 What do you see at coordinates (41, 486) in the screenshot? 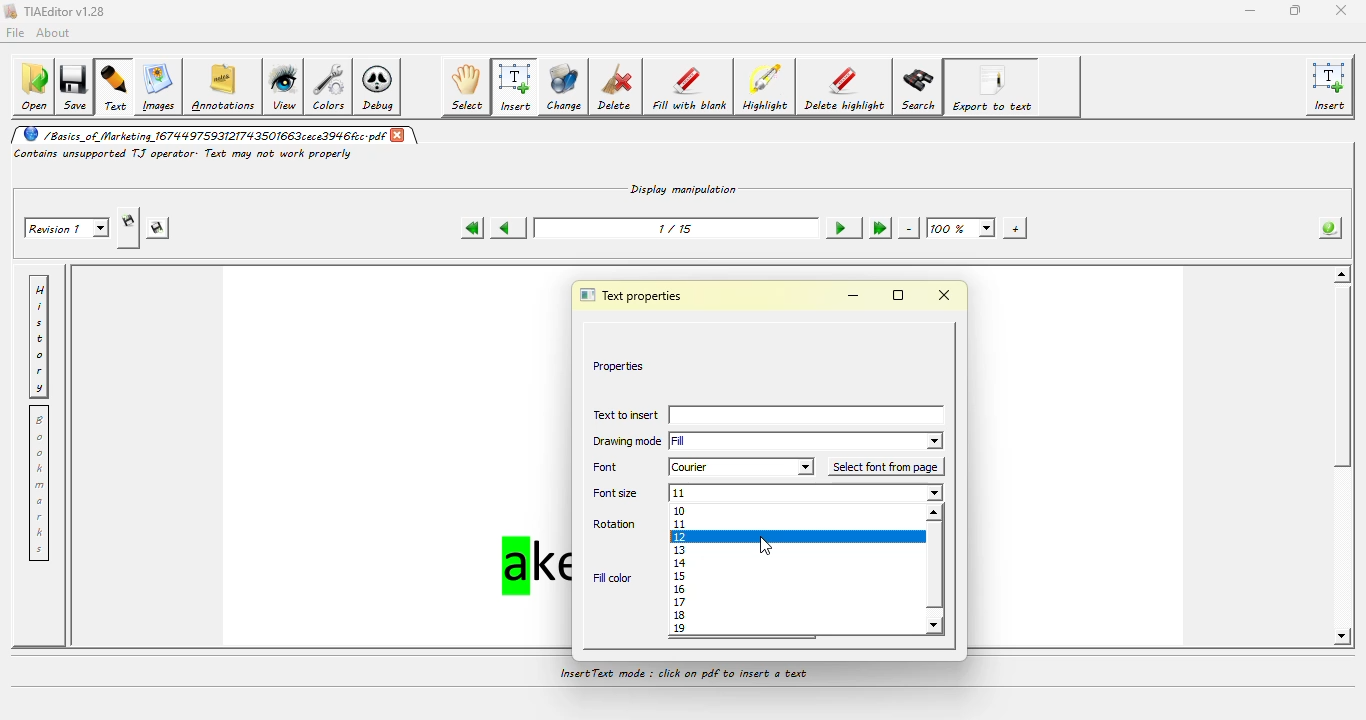
I see `bookmarks` at bounding box center [41, 486].